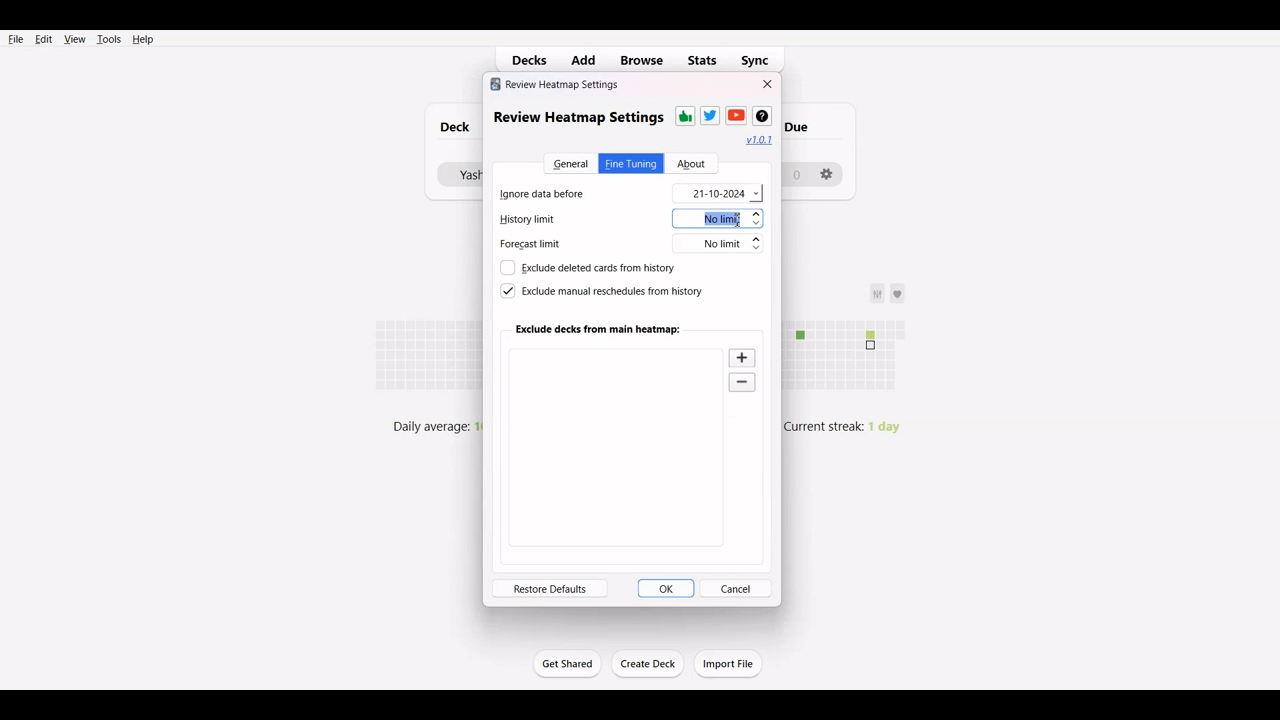 The height and width of the screenshot is (720, 1280). What do you see at coordinates (641, 61) in the screenshot?
I see `Browse` at bounding box center [641, 61].